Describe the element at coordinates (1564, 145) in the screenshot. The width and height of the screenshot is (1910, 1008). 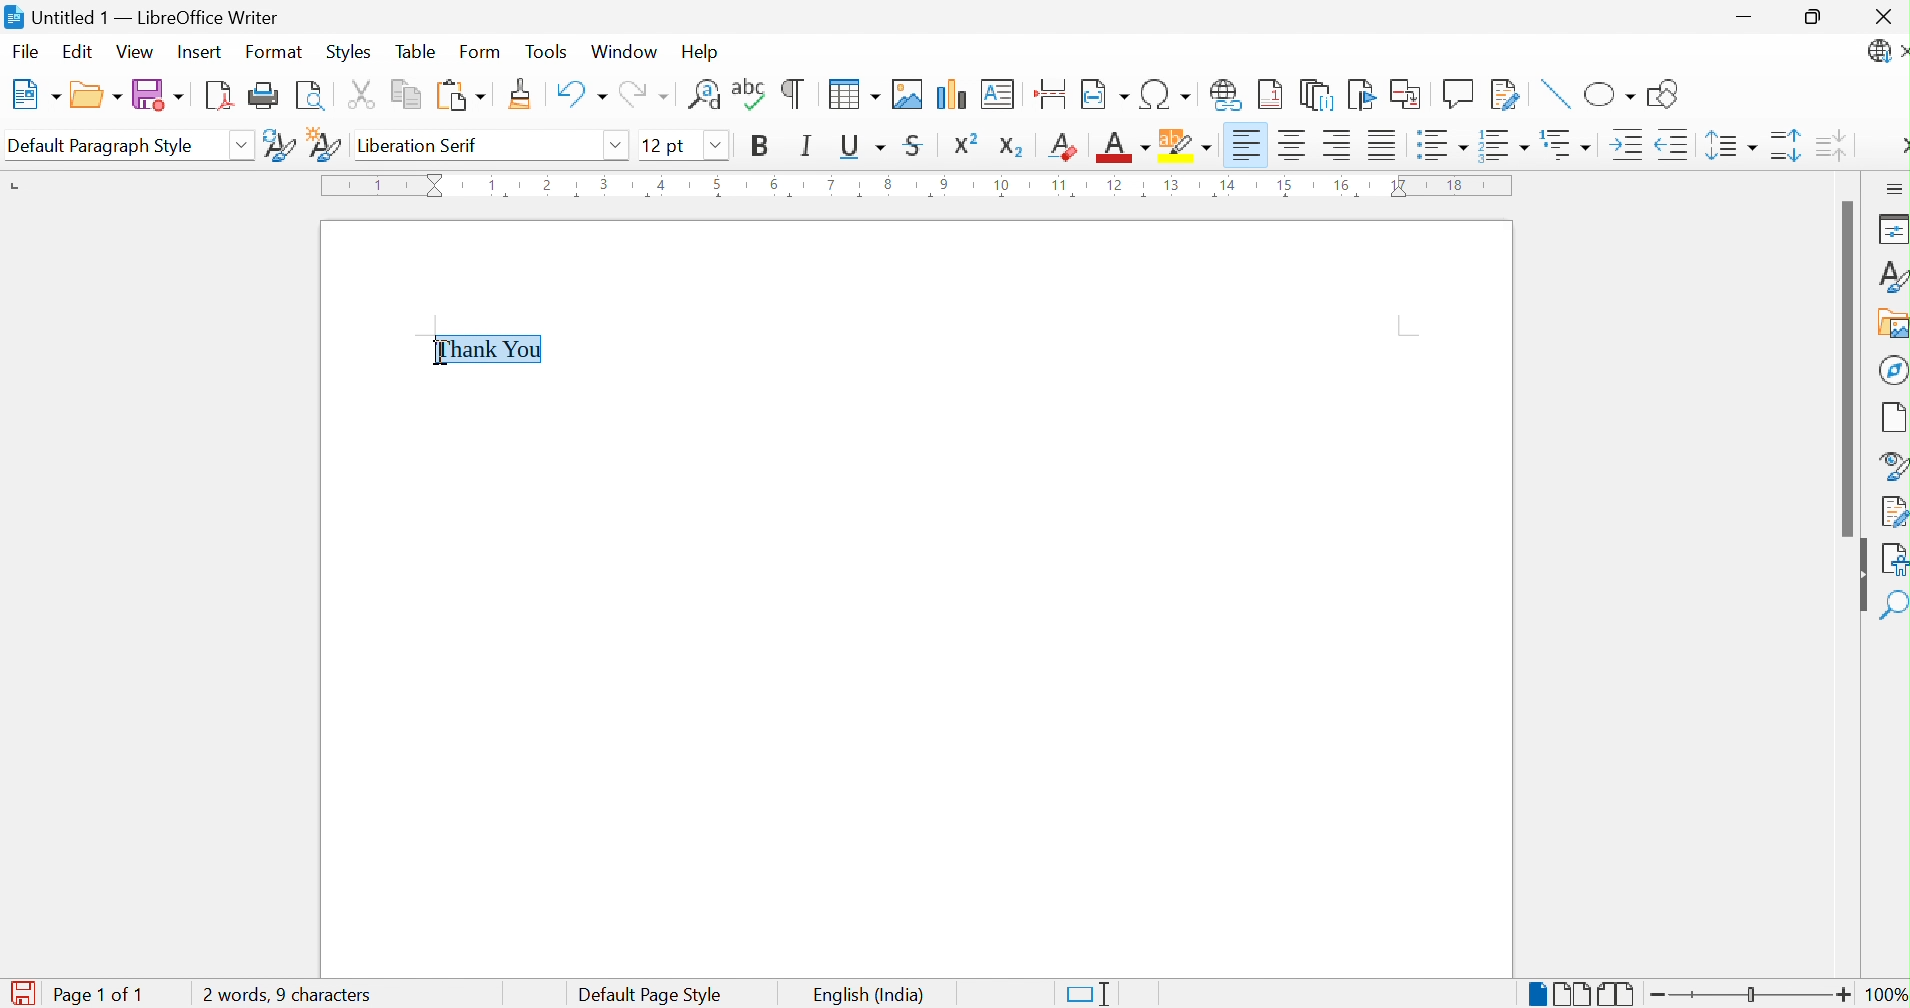
I see `Select Outline Format` at that location.